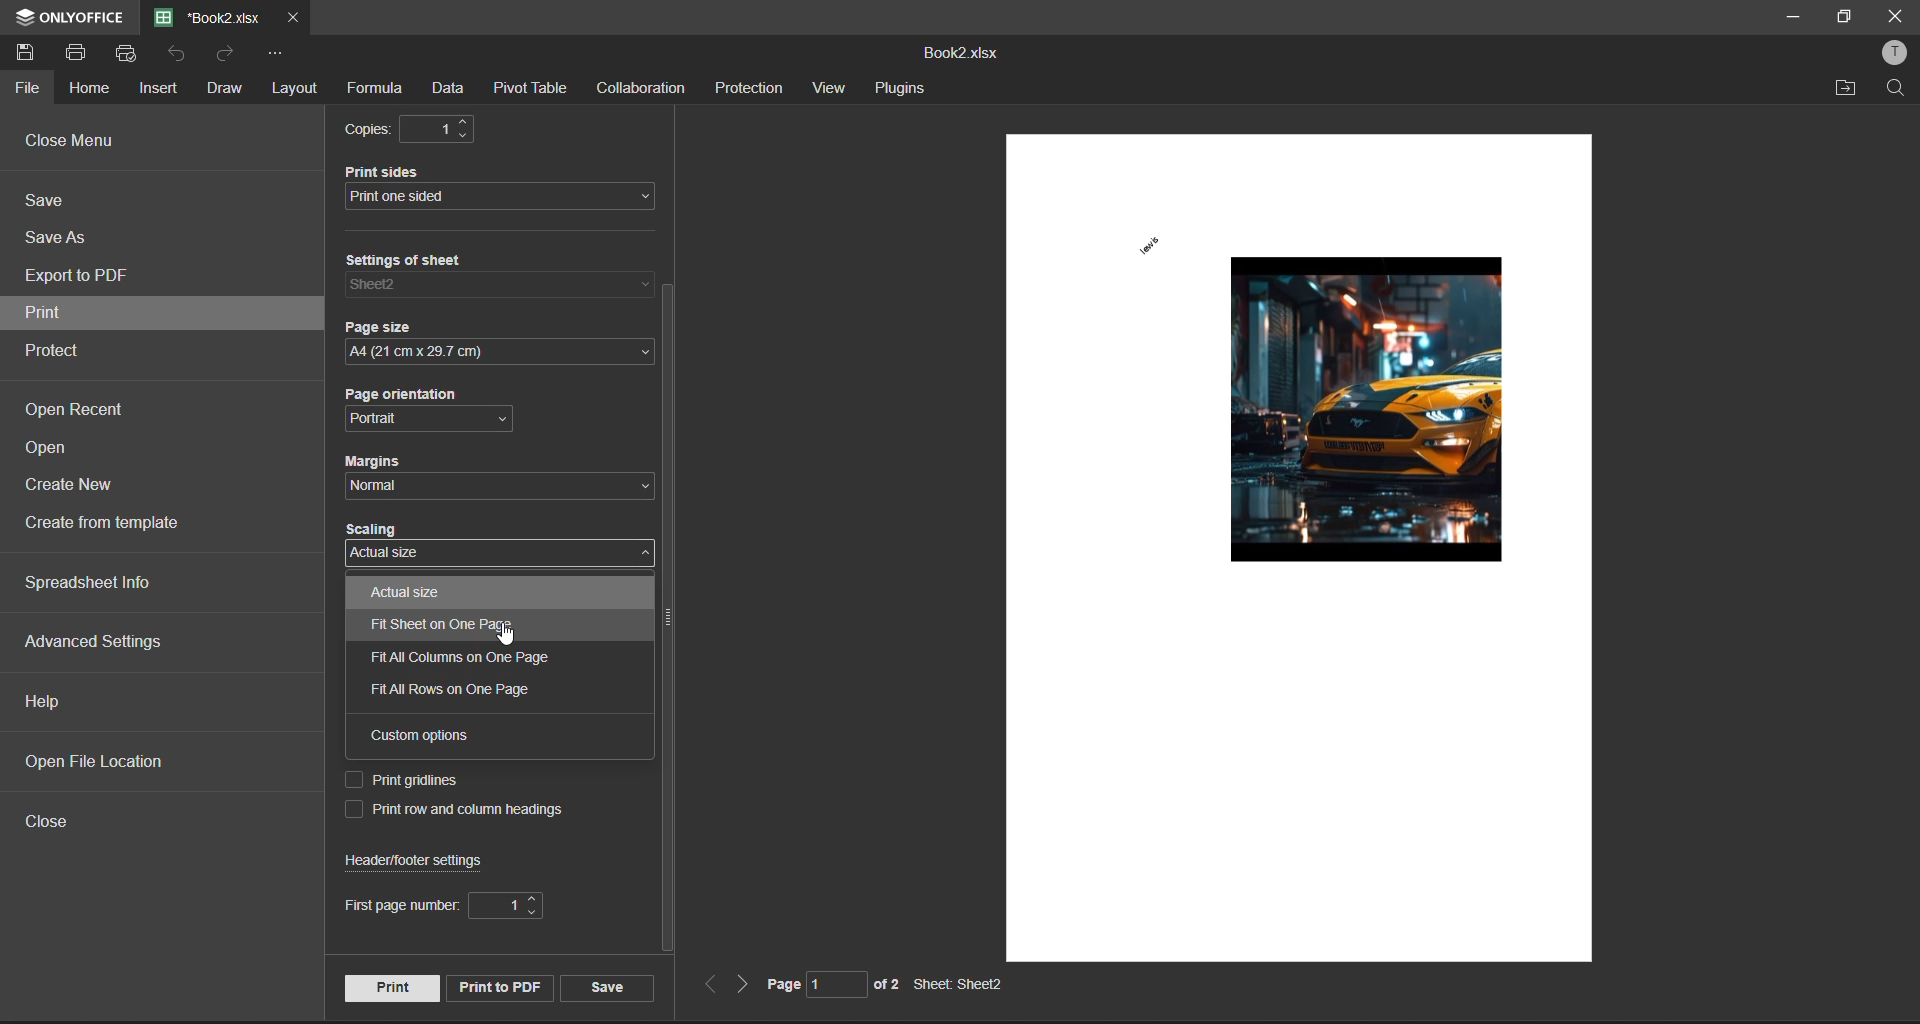  I want to click on profile, so click(1896, 55).